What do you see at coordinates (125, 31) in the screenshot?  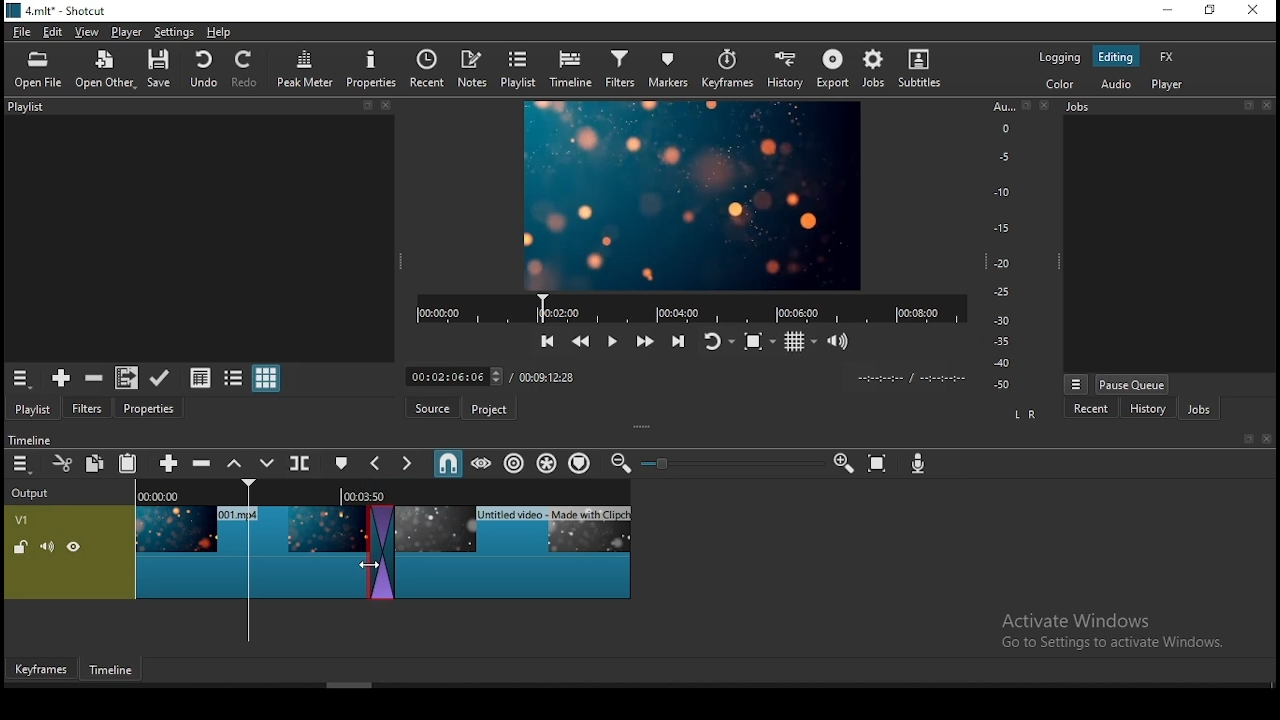 I see `player` at bounding box center [125, 31].